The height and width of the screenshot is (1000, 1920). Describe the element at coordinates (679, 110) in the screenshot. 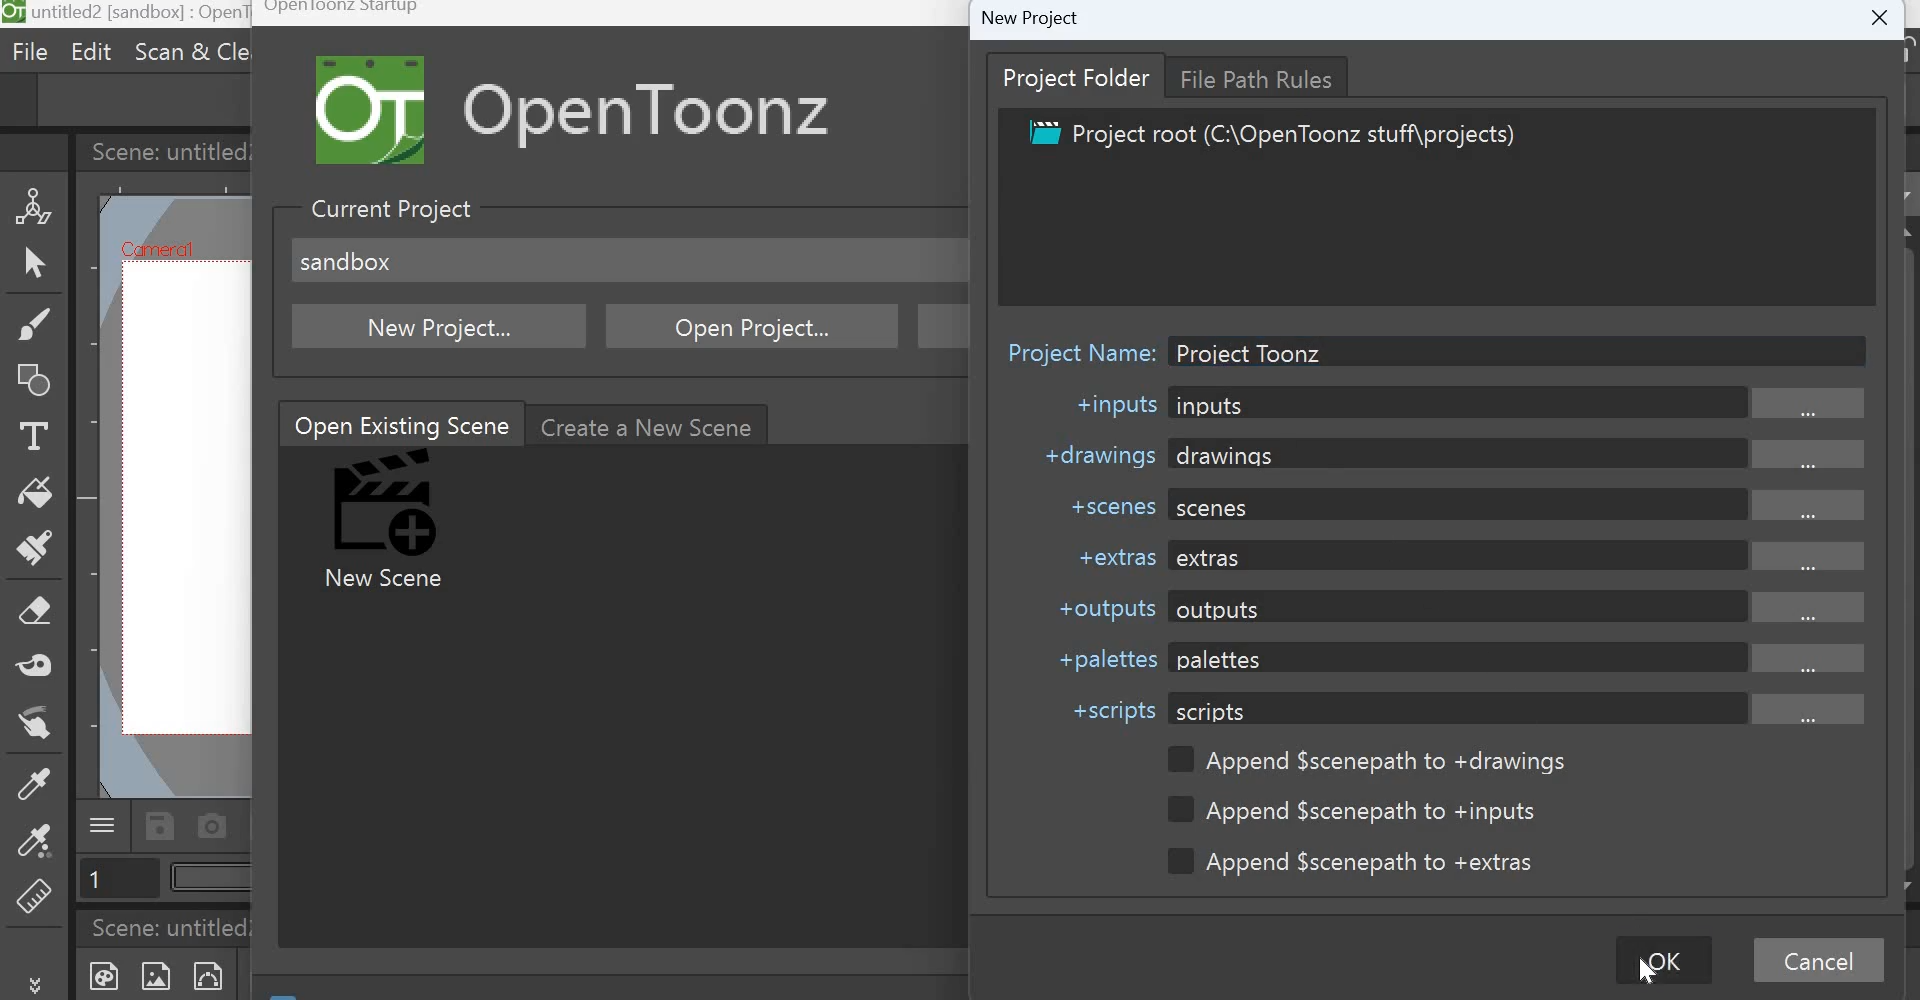

I see `Open Toonz` at that location.